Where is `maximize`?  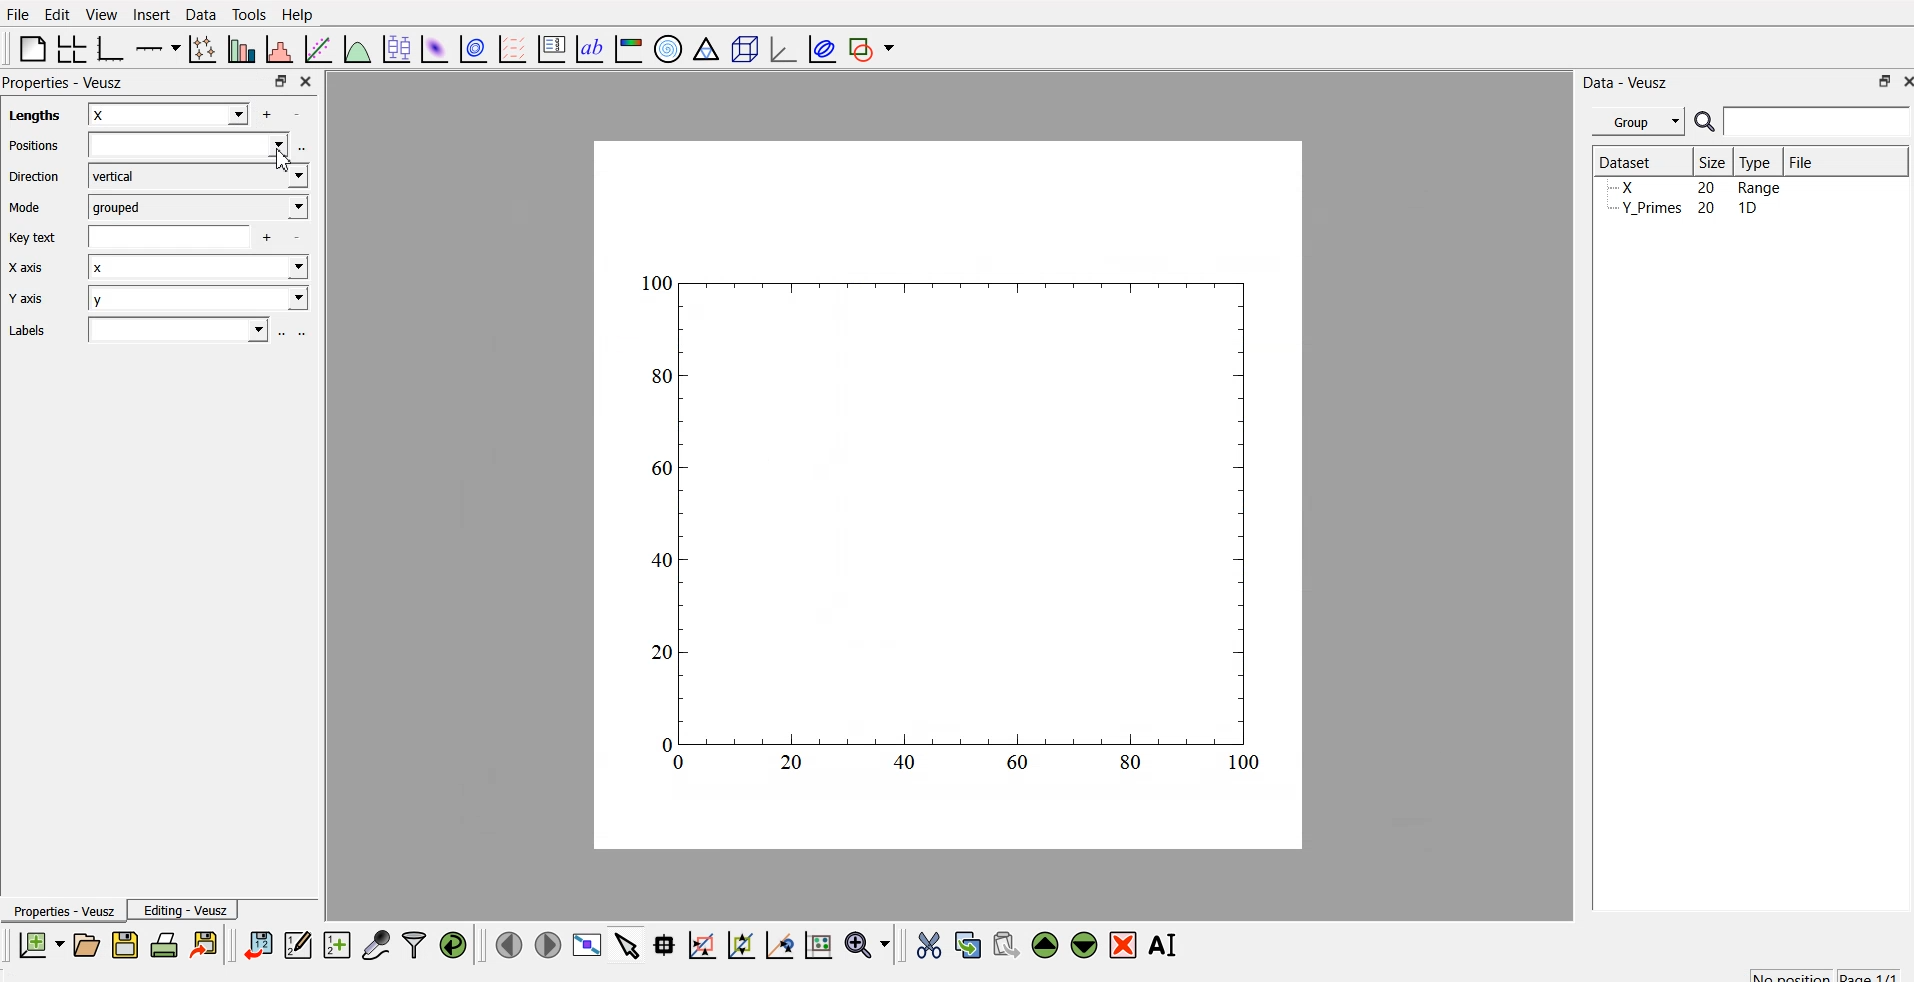
maximize is located at coordinates (1876, 81).